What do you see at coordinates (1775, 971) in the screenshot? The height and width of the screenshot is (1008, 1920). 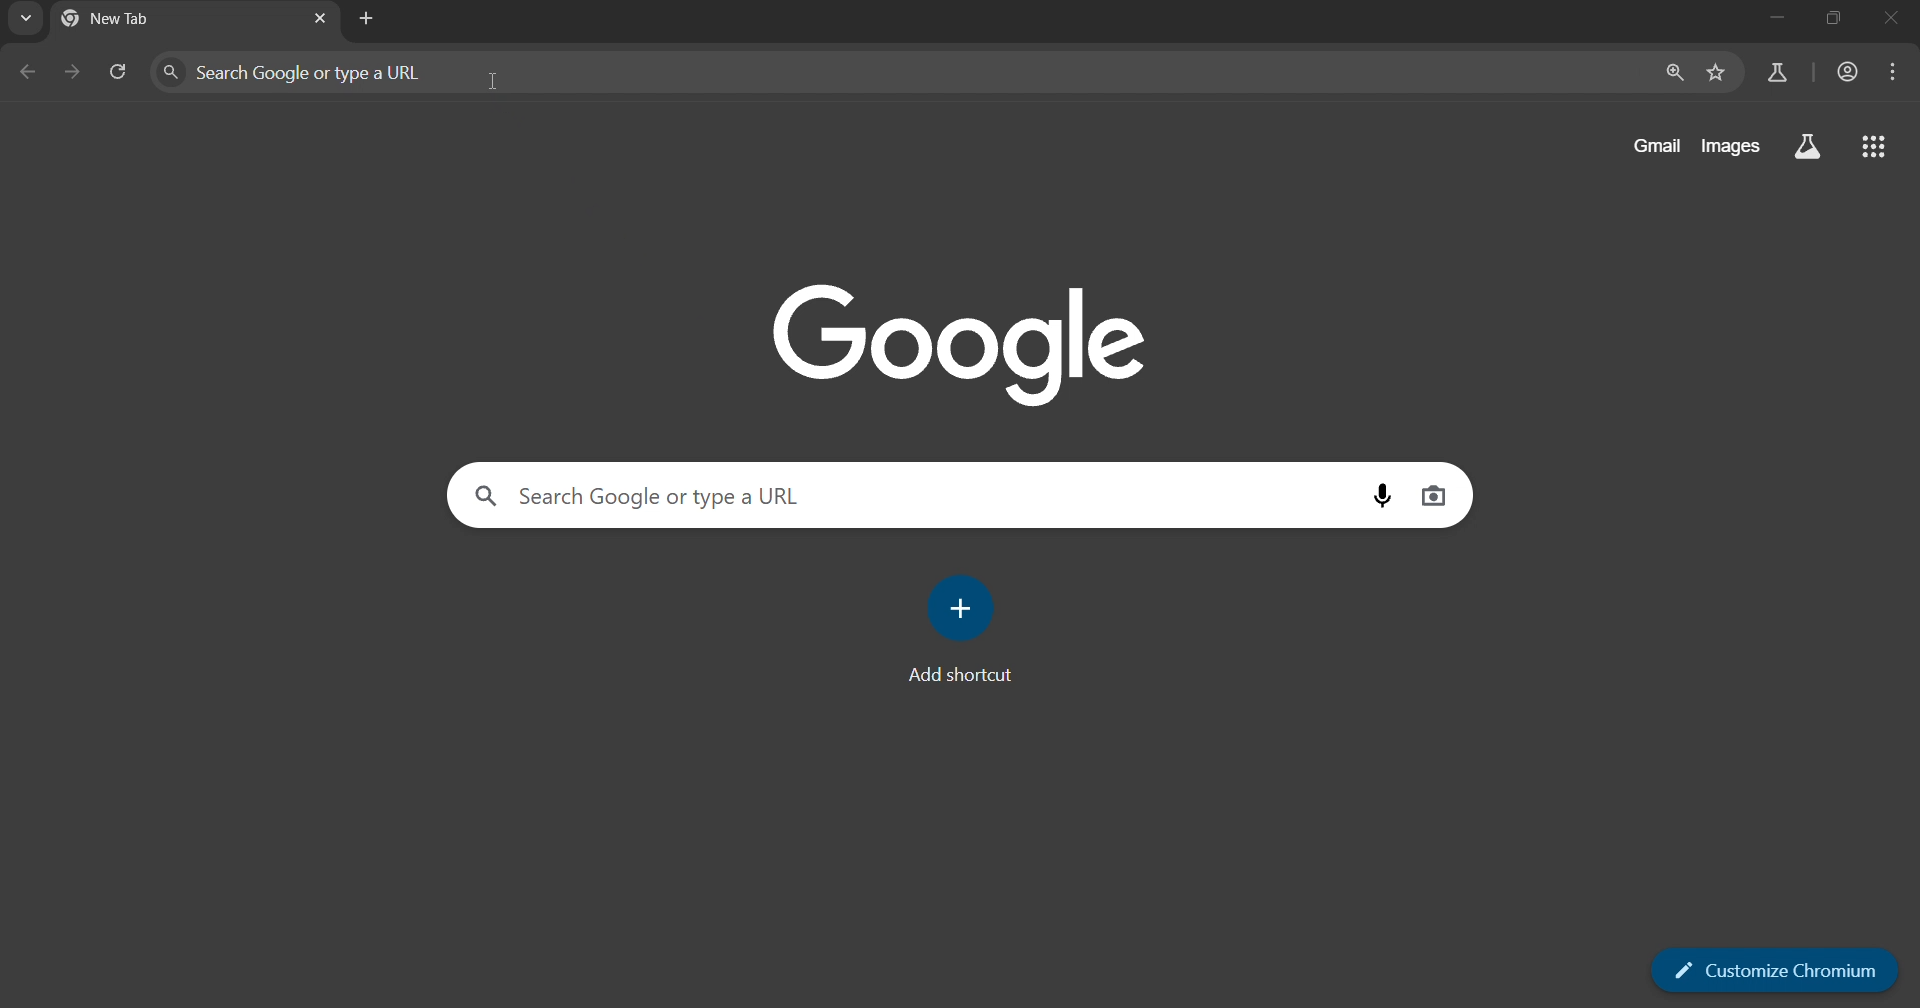 I see `customize chromium` at bounding box center [1775, 971].